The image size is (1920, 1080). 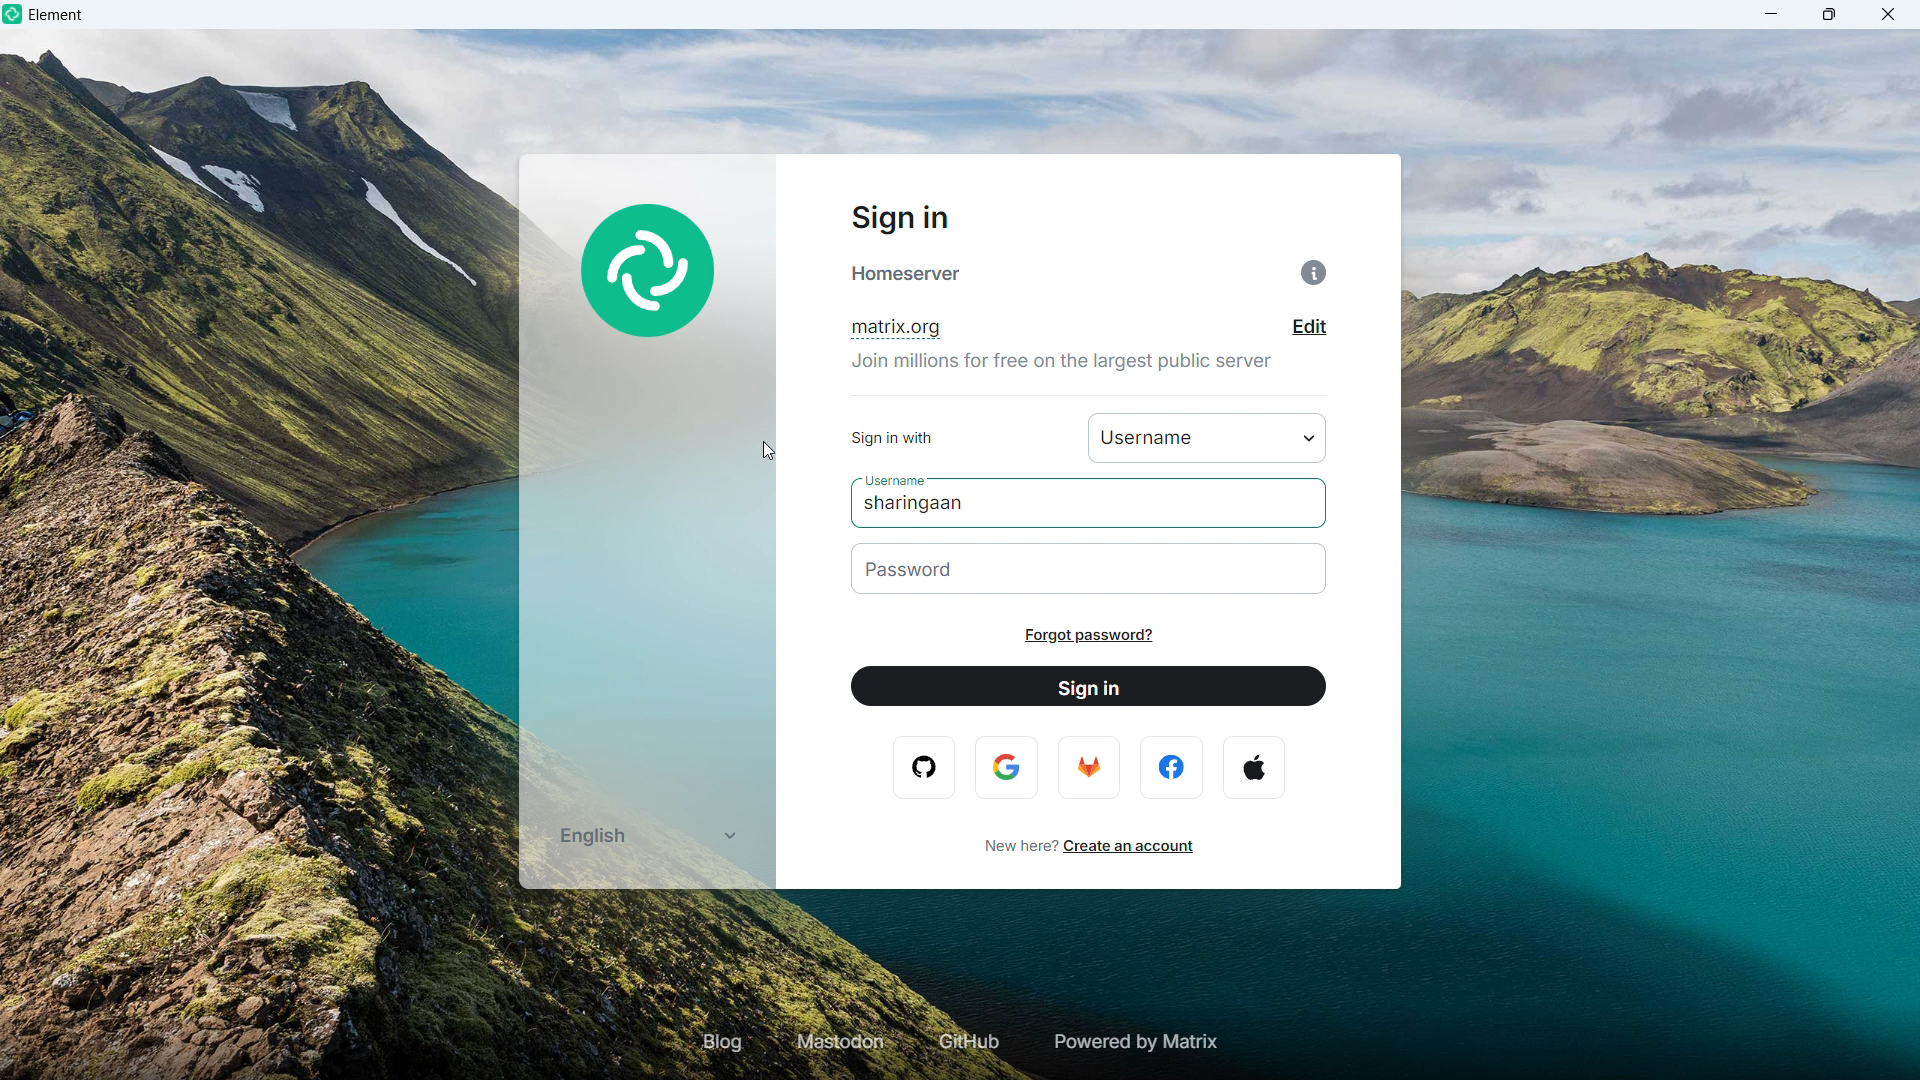 I want to click on Sign in , so click(x=897, y=219).